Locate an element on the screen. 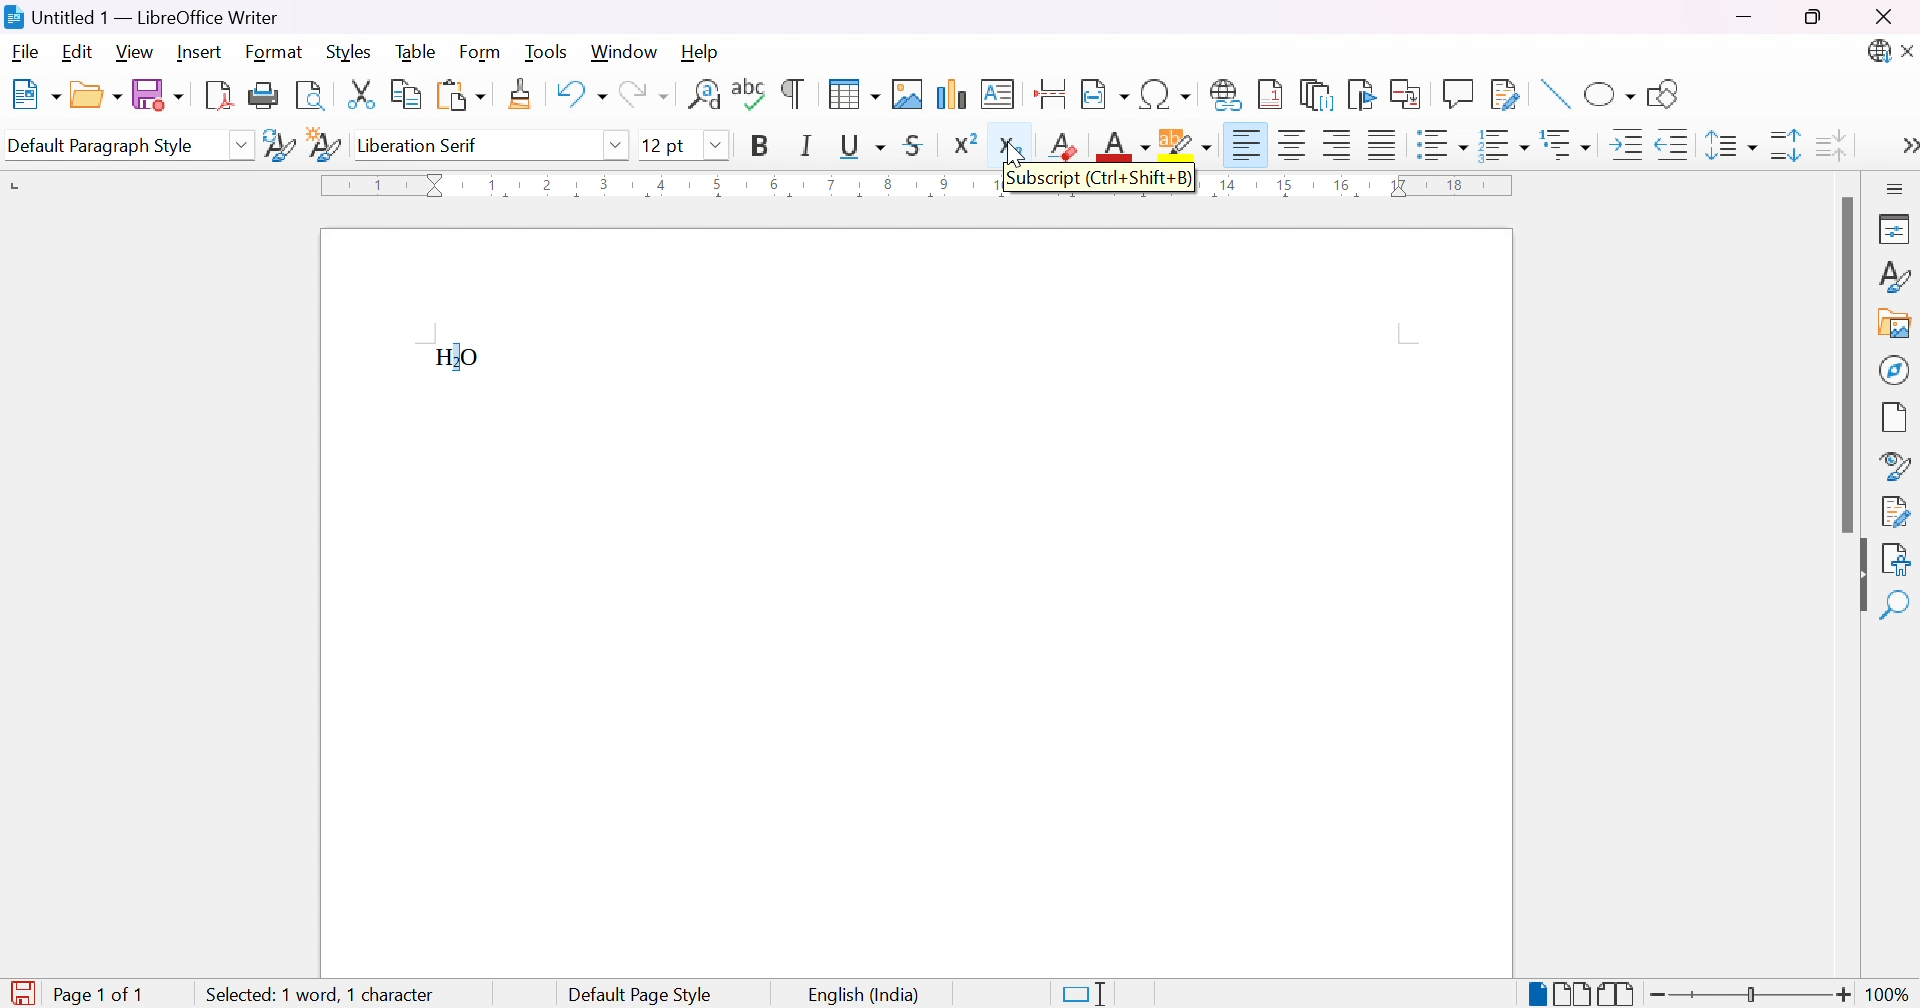 The height and width of the screenshot is (1008, 1920). Accessibility check is located at coordinates (1895, 558).